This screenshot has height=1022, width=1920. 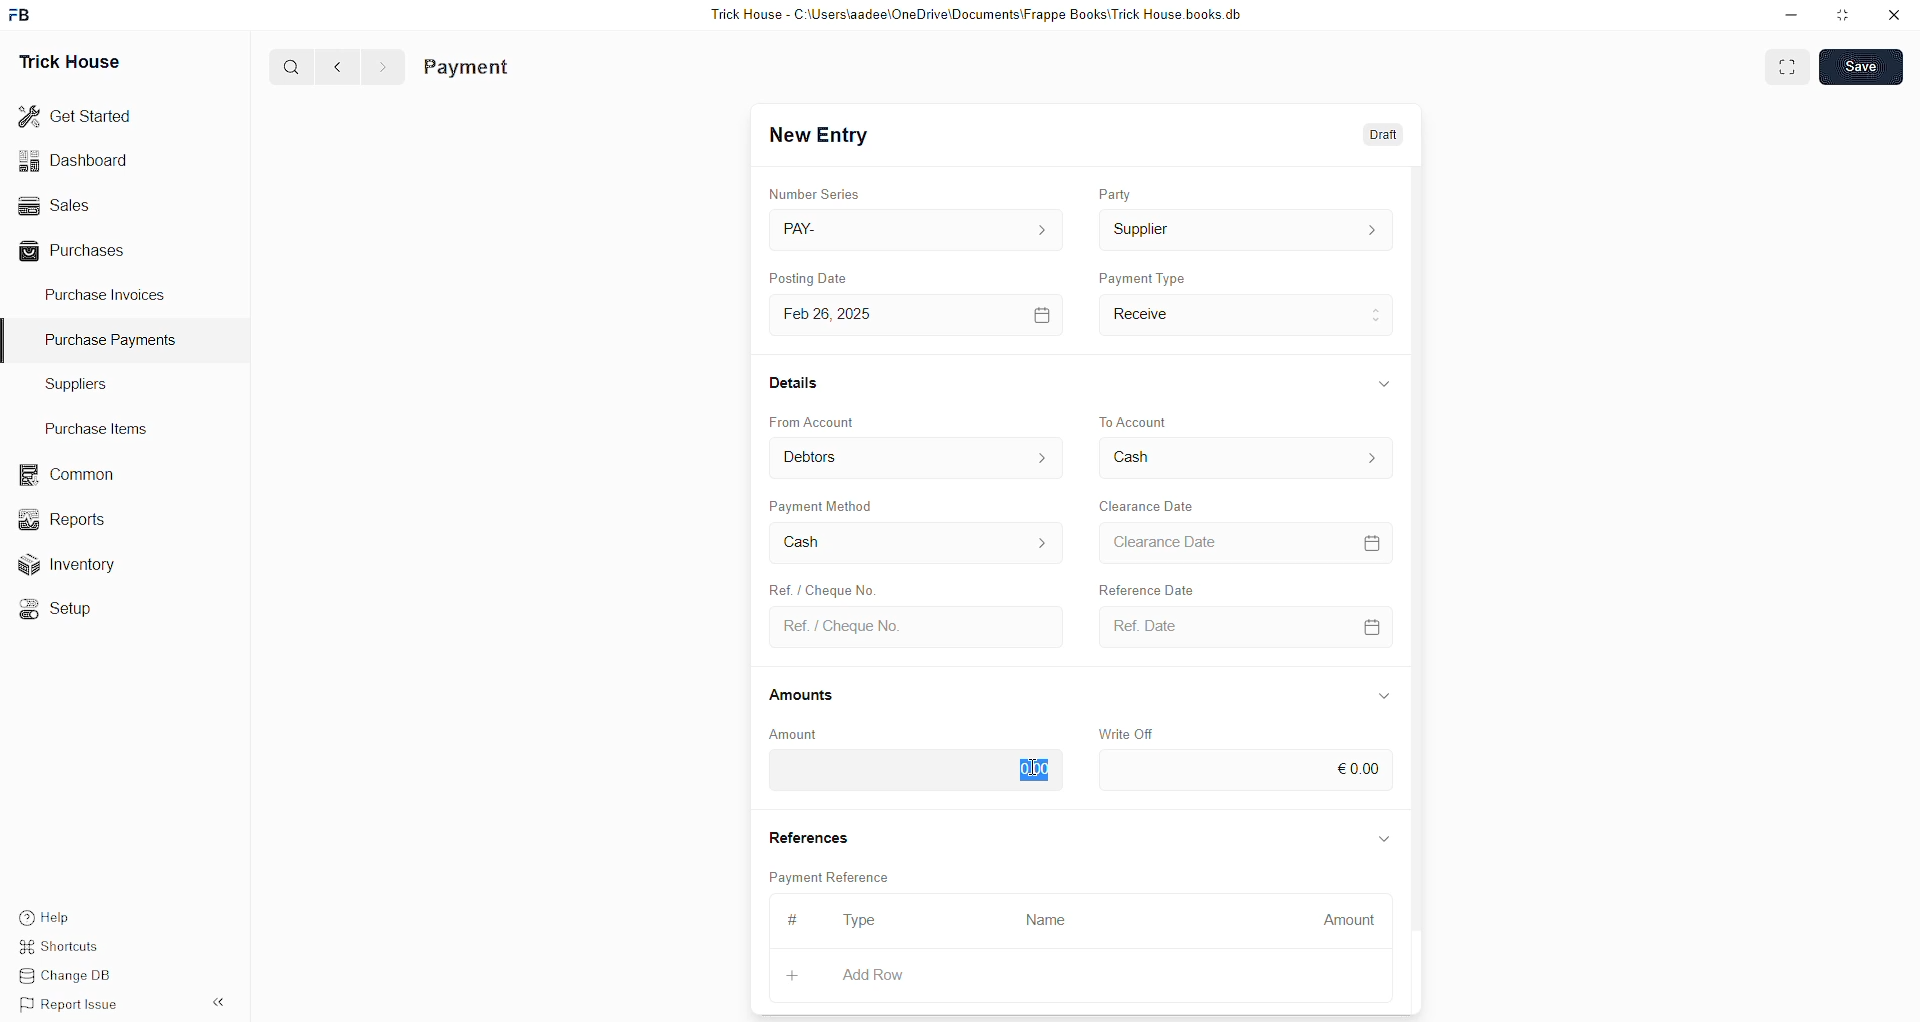 What do you see at coordinates (63, 518) in the screenshot?
I see `Reports` at bounding box center [63, 518].